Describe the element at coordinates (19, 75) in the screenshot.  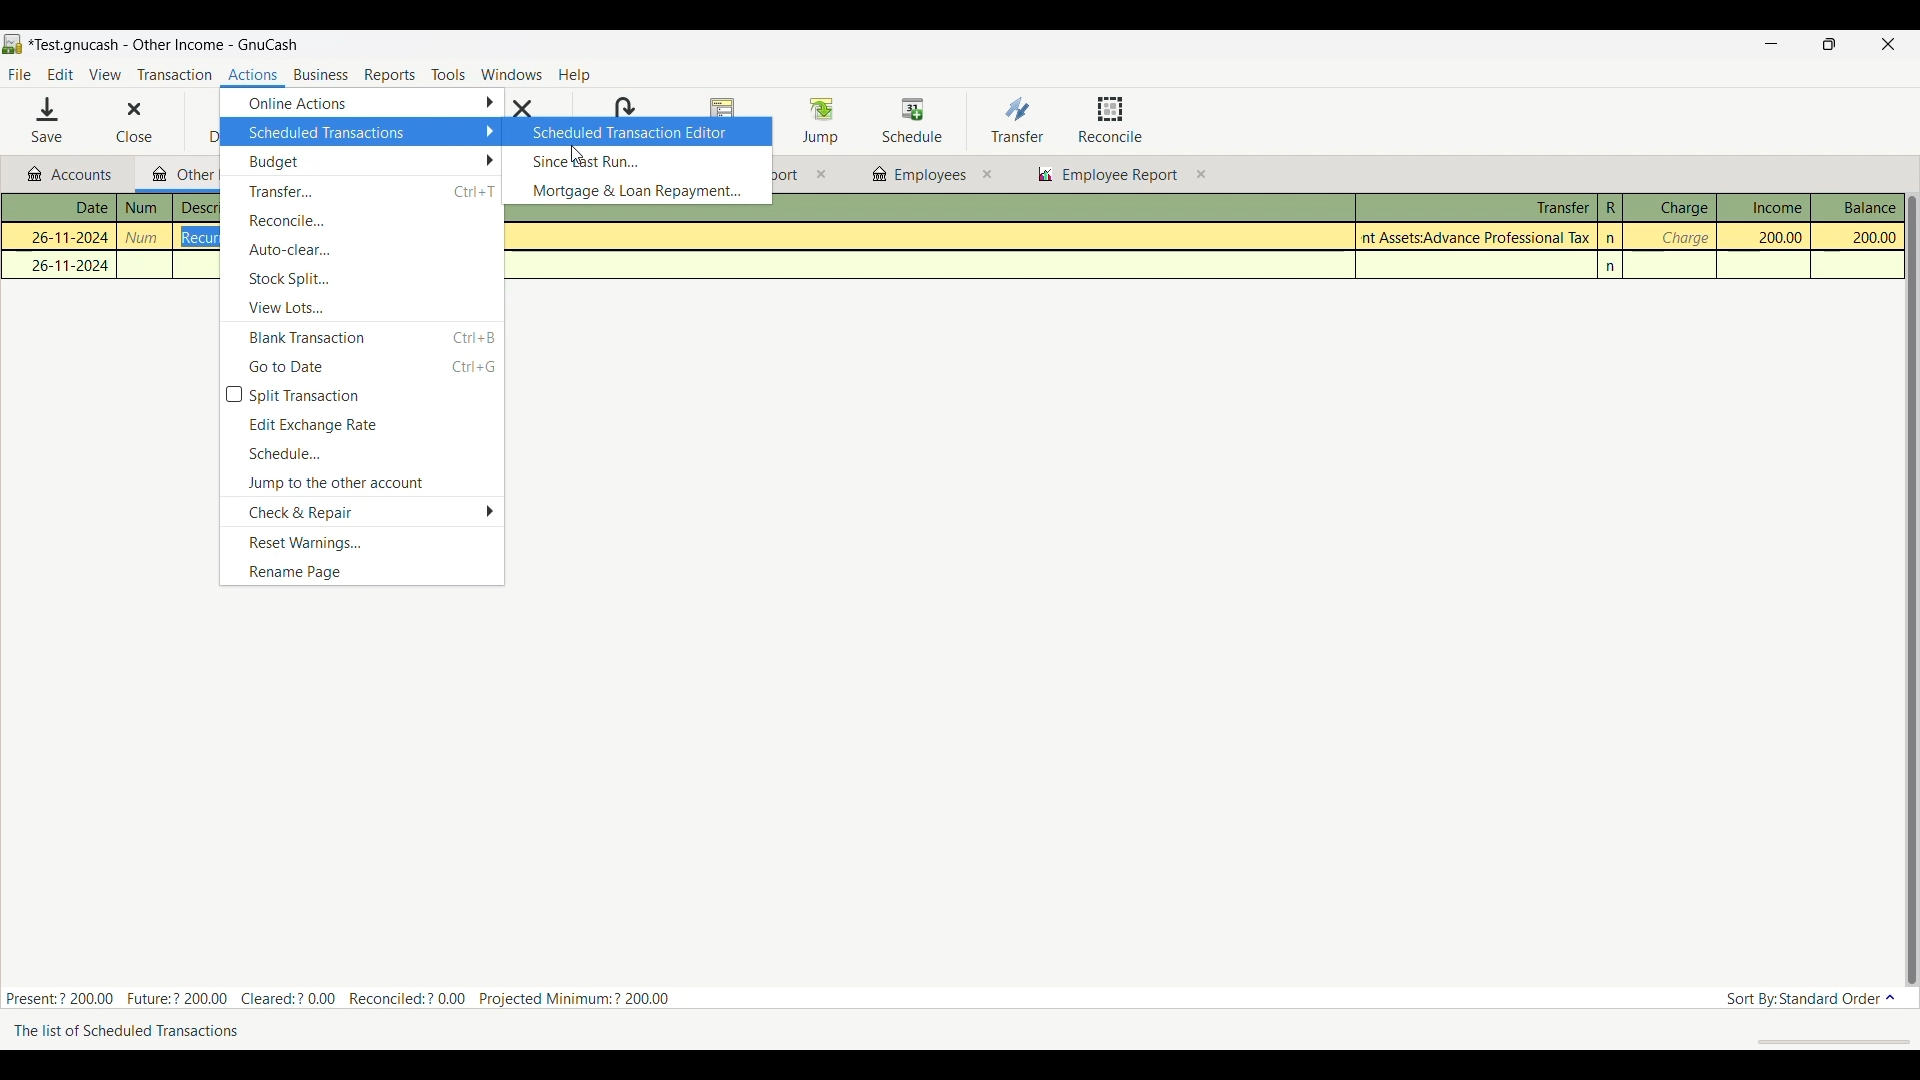
I see `File menu` at that location.